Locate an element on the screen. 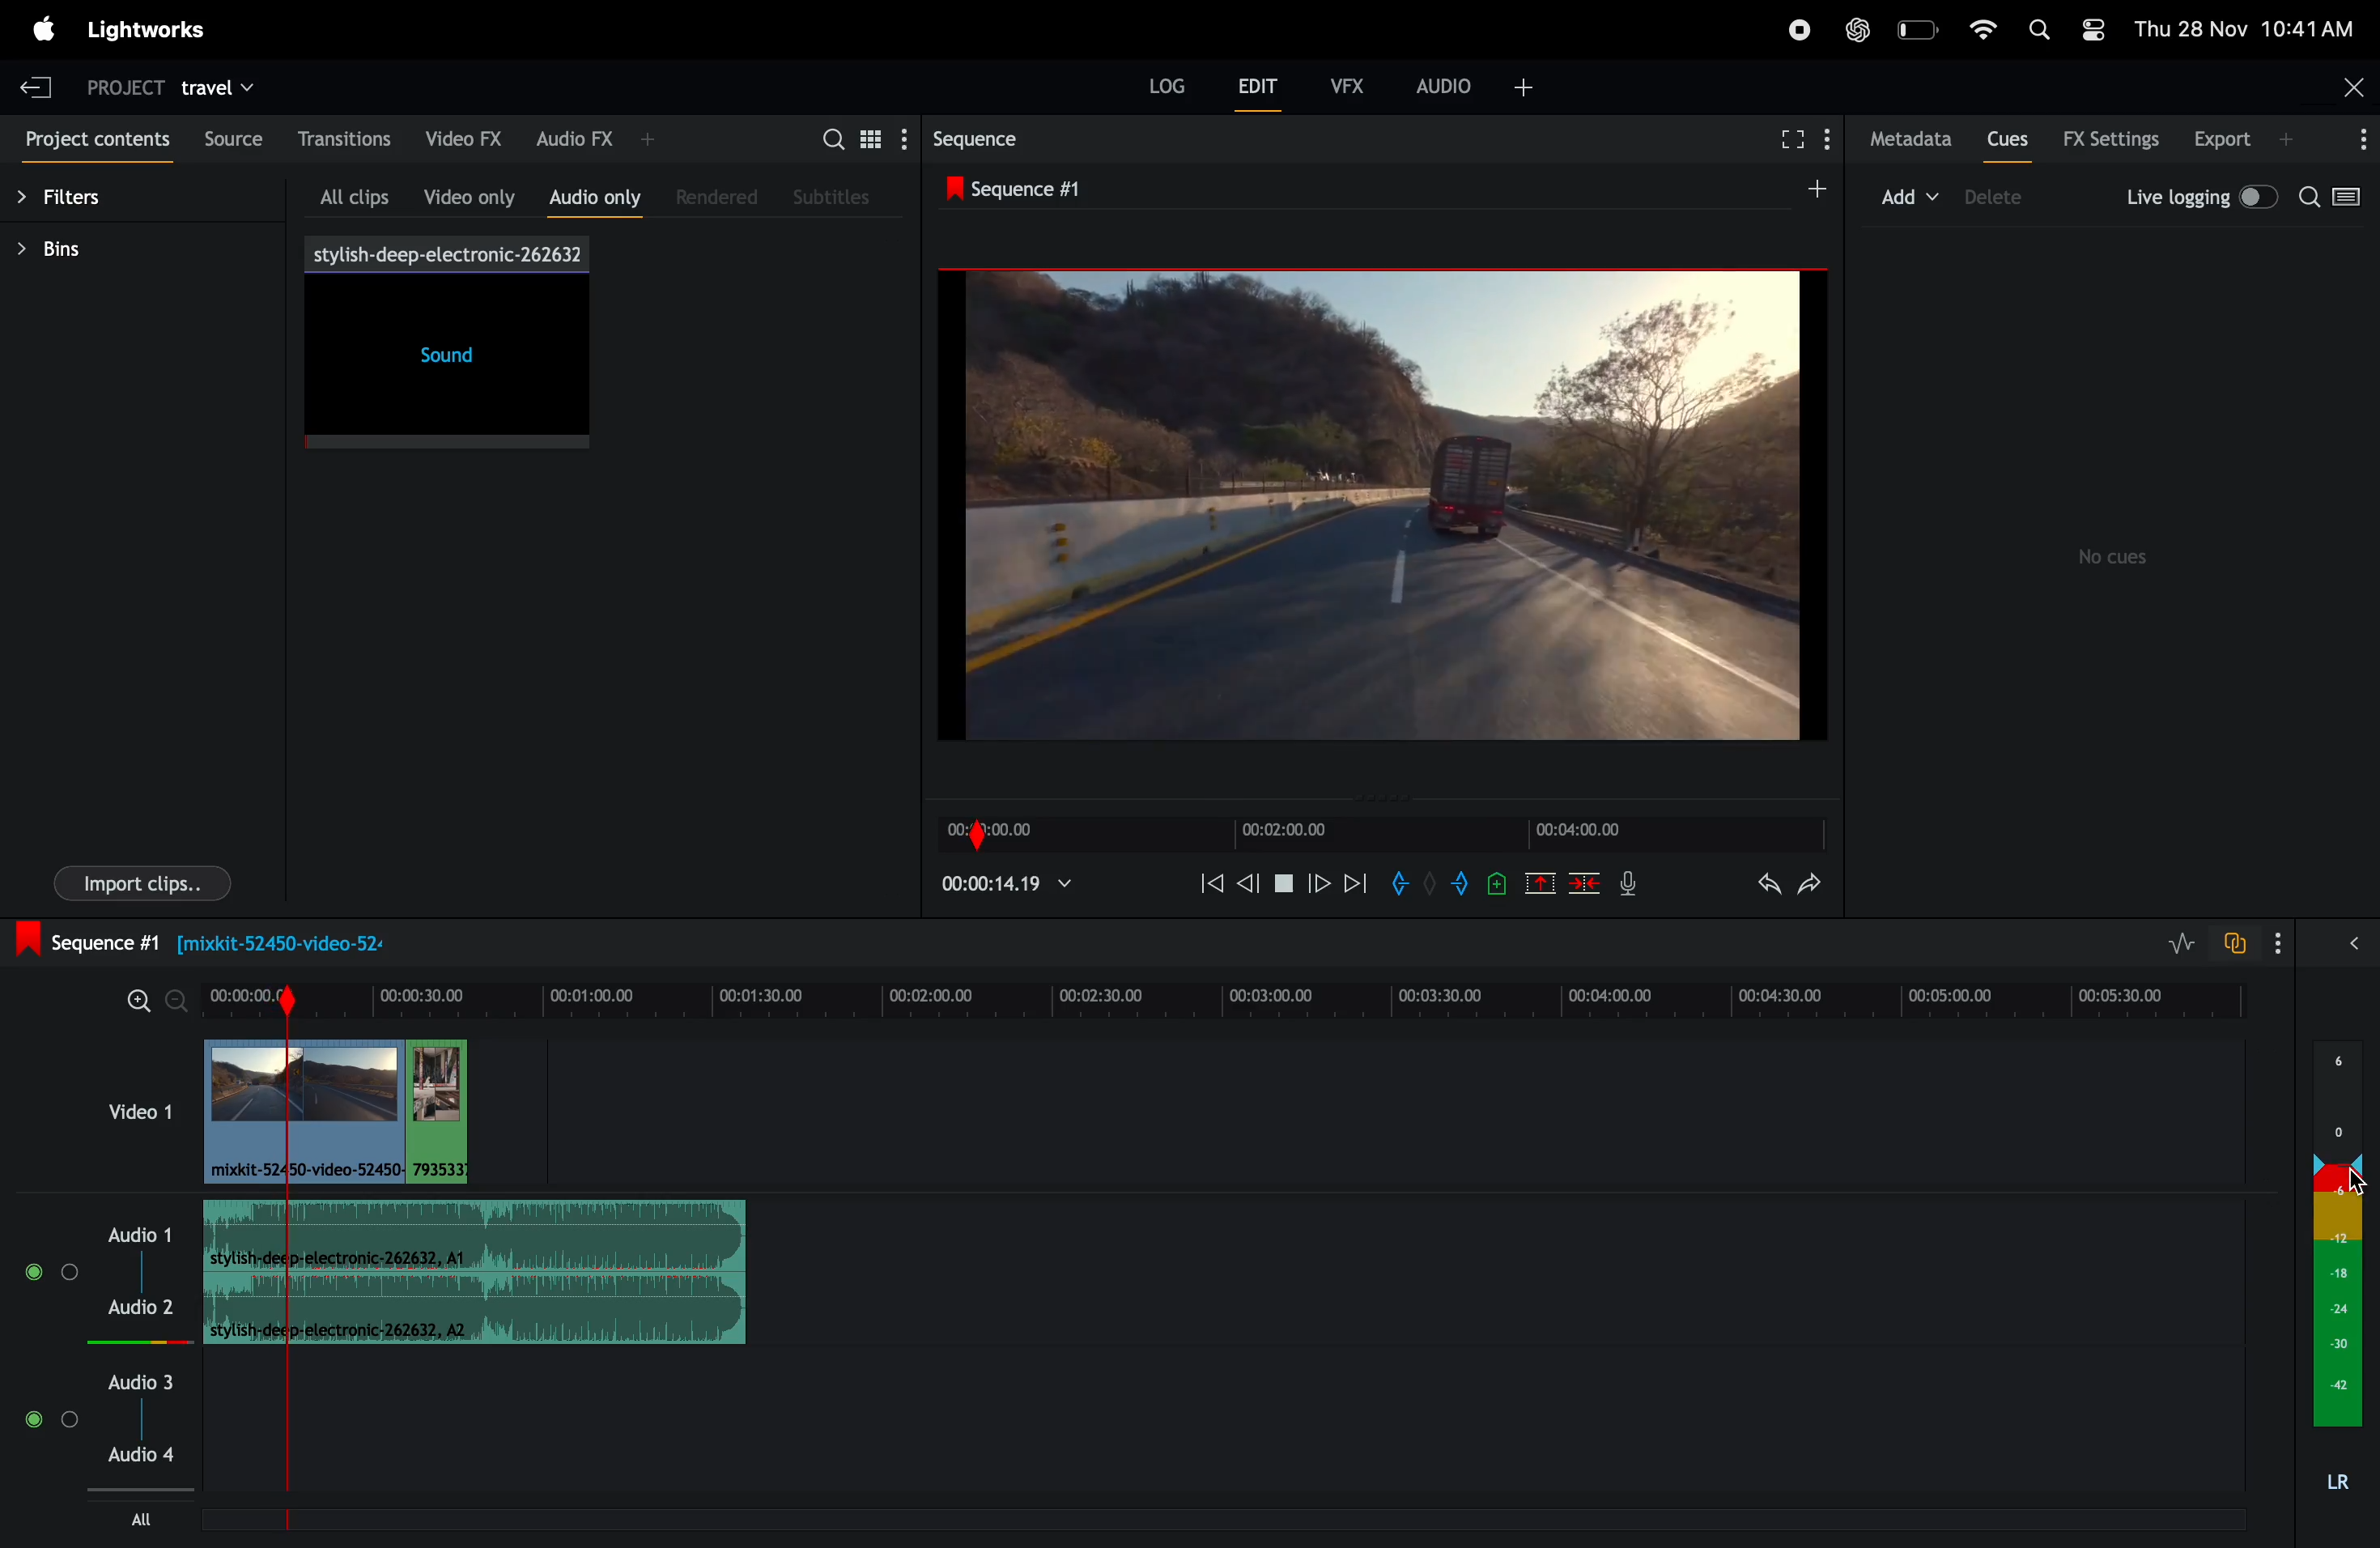 The image size is (2380, 1548). zoom in zoom out is located at coordinates (154, 1002).